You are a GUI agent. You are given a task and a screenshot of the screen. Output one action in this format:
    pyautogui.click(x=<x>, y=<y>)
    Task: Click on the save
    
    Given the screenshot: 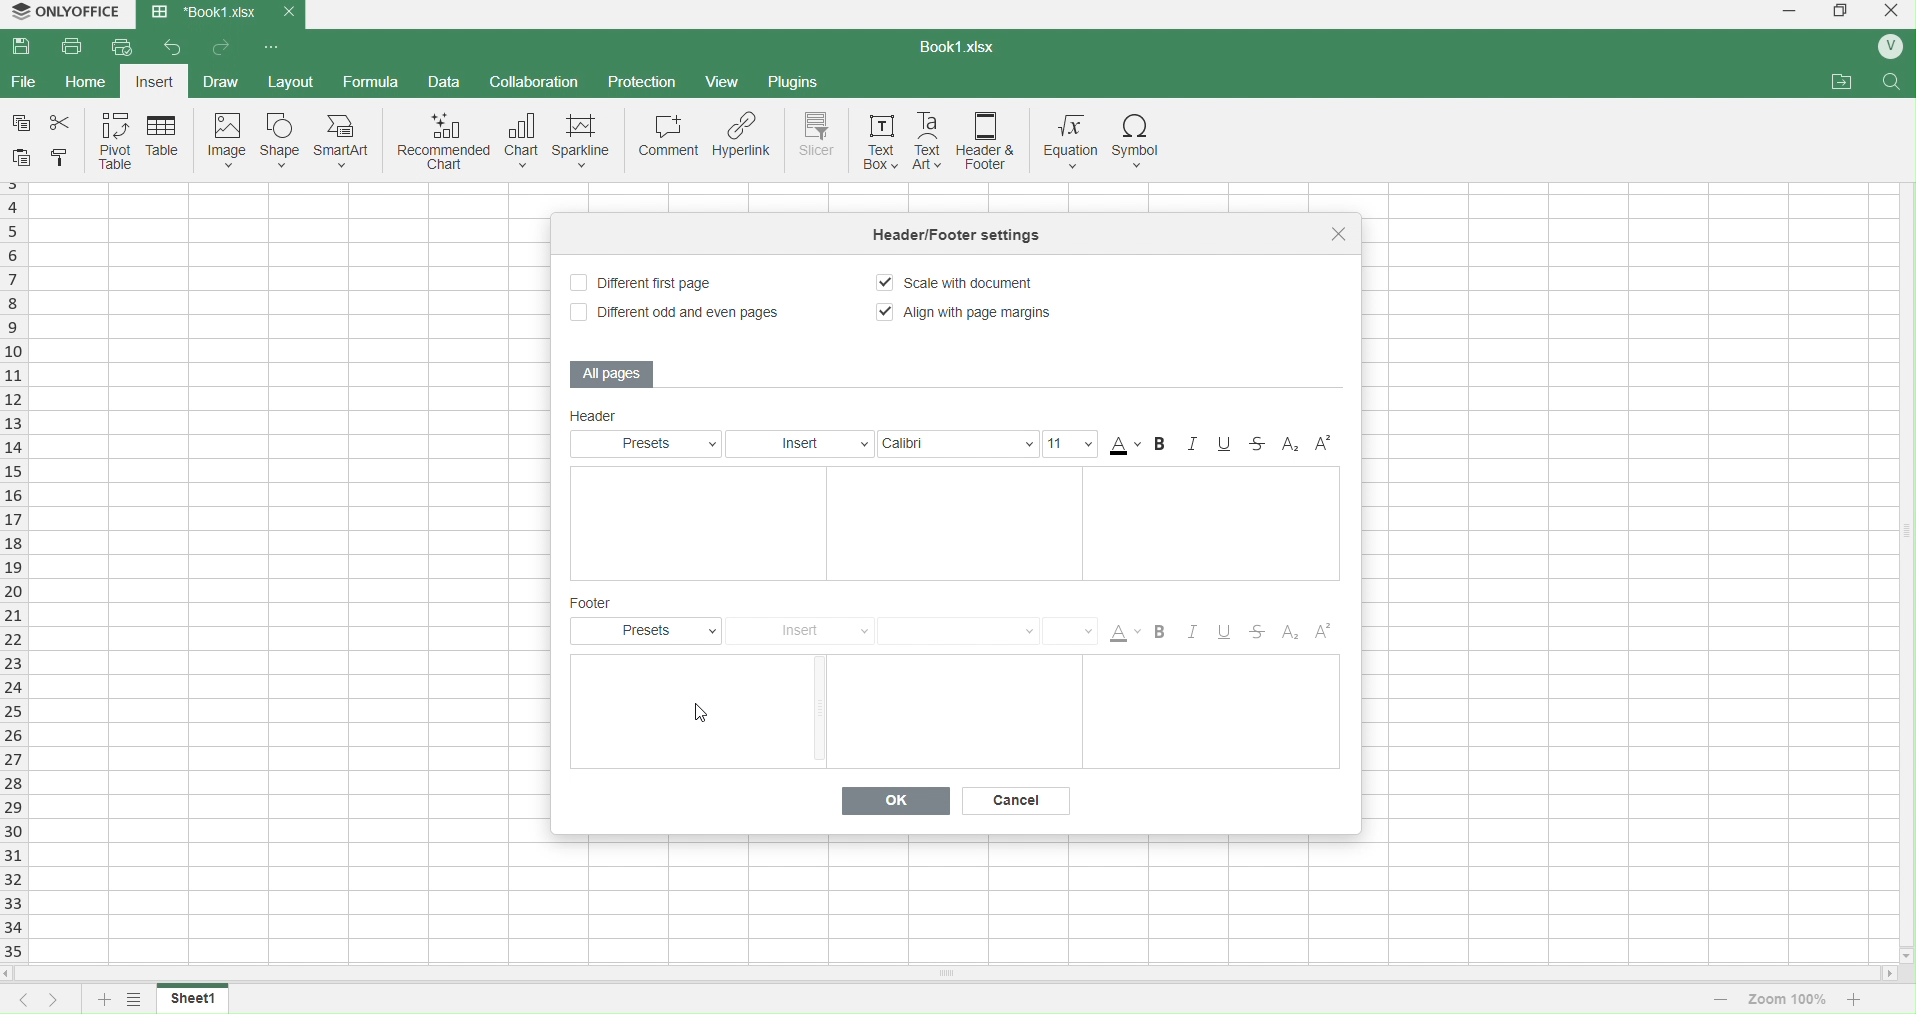 What is the action you would take?
    pyautogui.click(x=27, y=47)
    